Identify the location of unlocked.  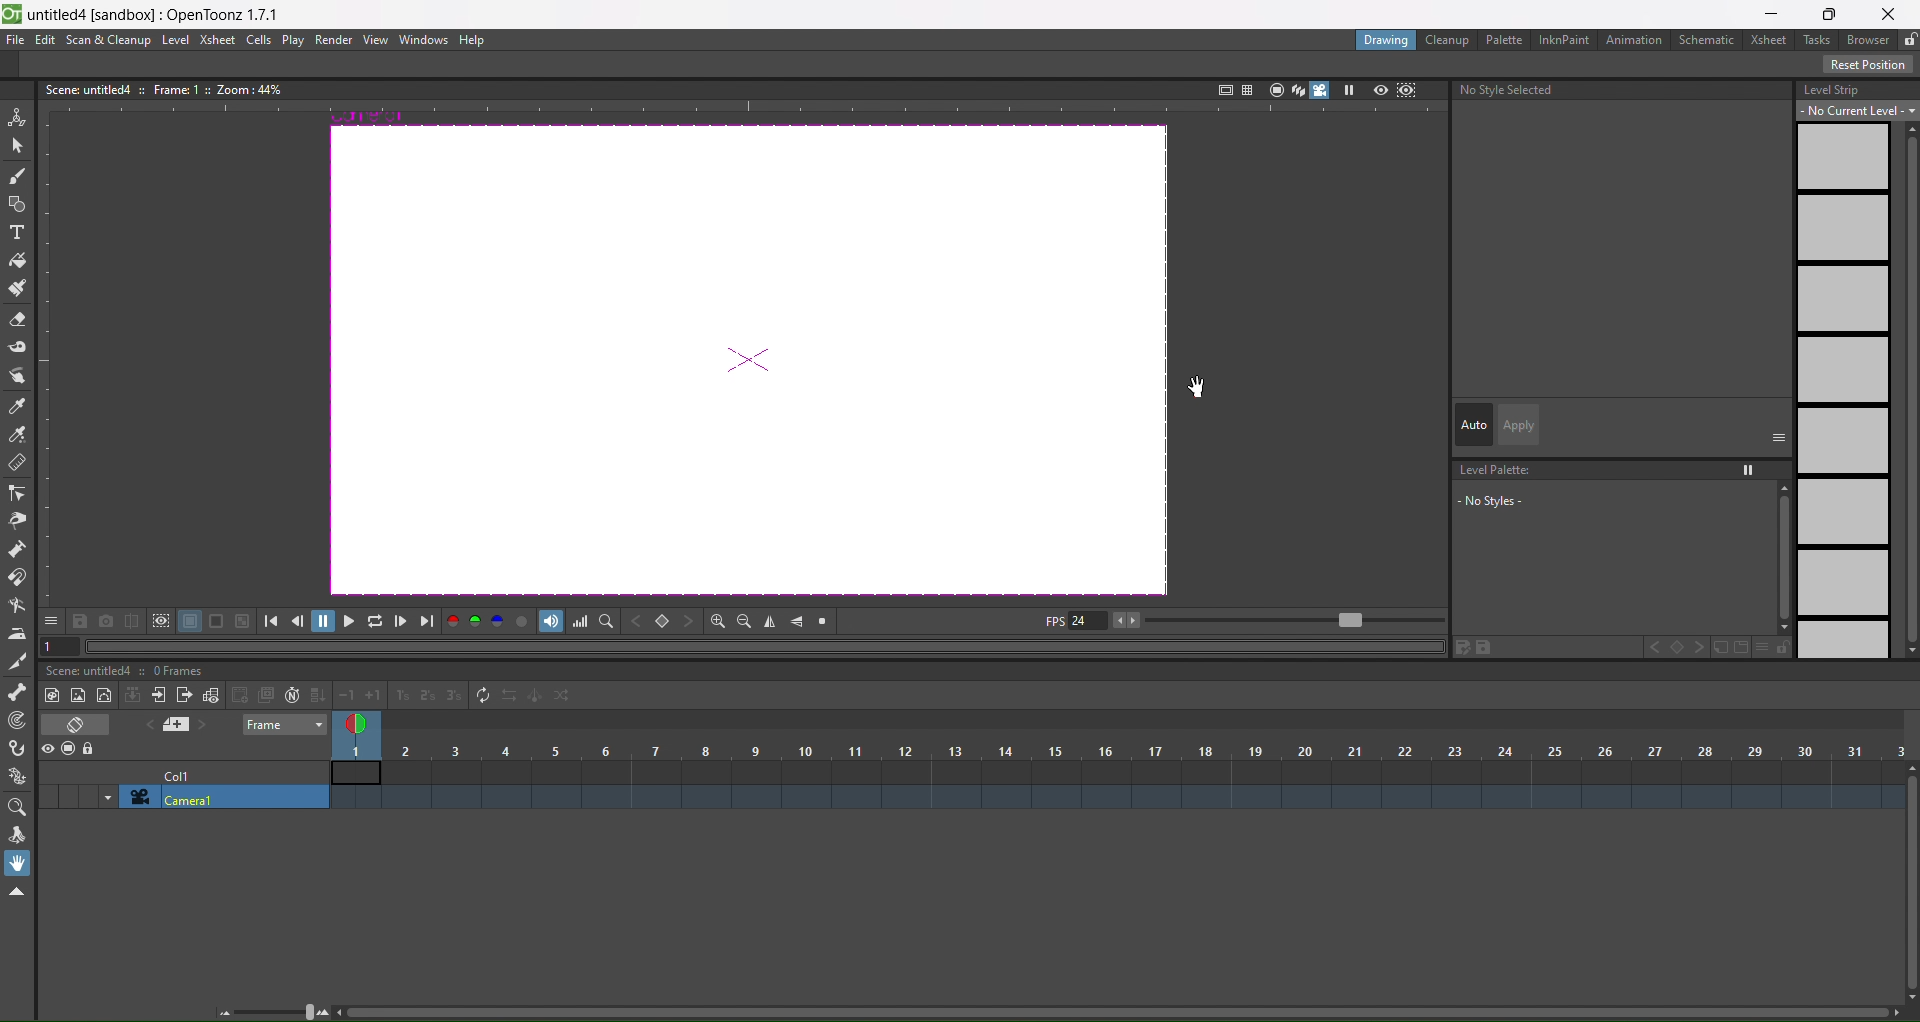
(1908, 37).